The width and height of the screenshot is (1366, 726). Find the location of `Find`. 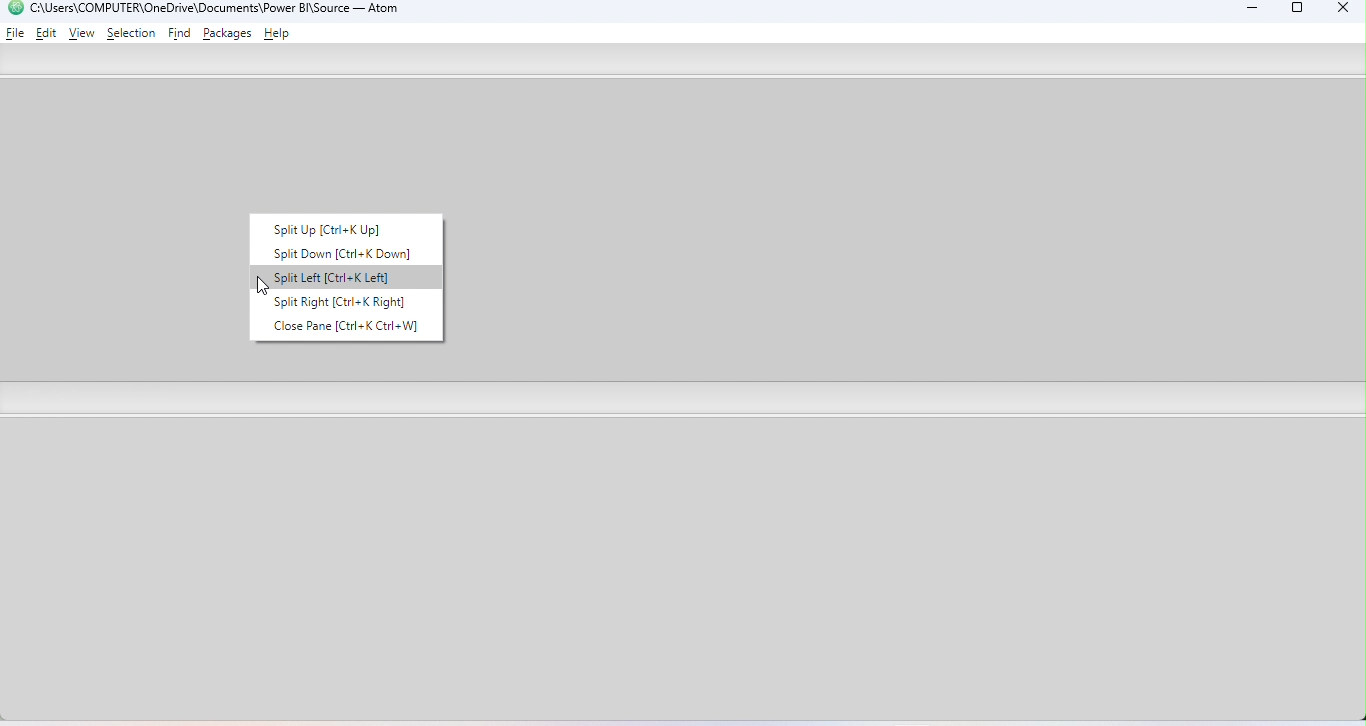

Find is located at coordinates (181, 34).